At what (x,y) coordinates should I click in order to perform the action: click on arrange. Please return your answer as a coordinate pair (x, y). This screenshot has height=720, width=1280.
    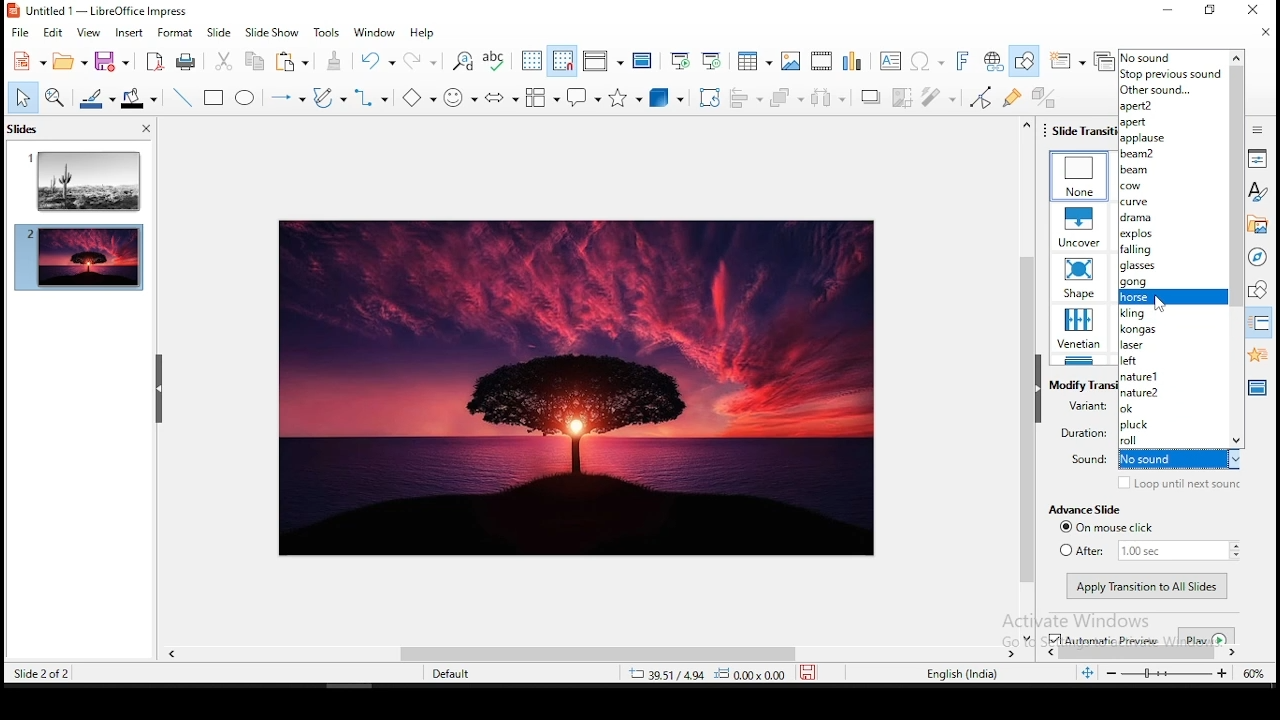
    Looking at the image, I should click on (788, 97).